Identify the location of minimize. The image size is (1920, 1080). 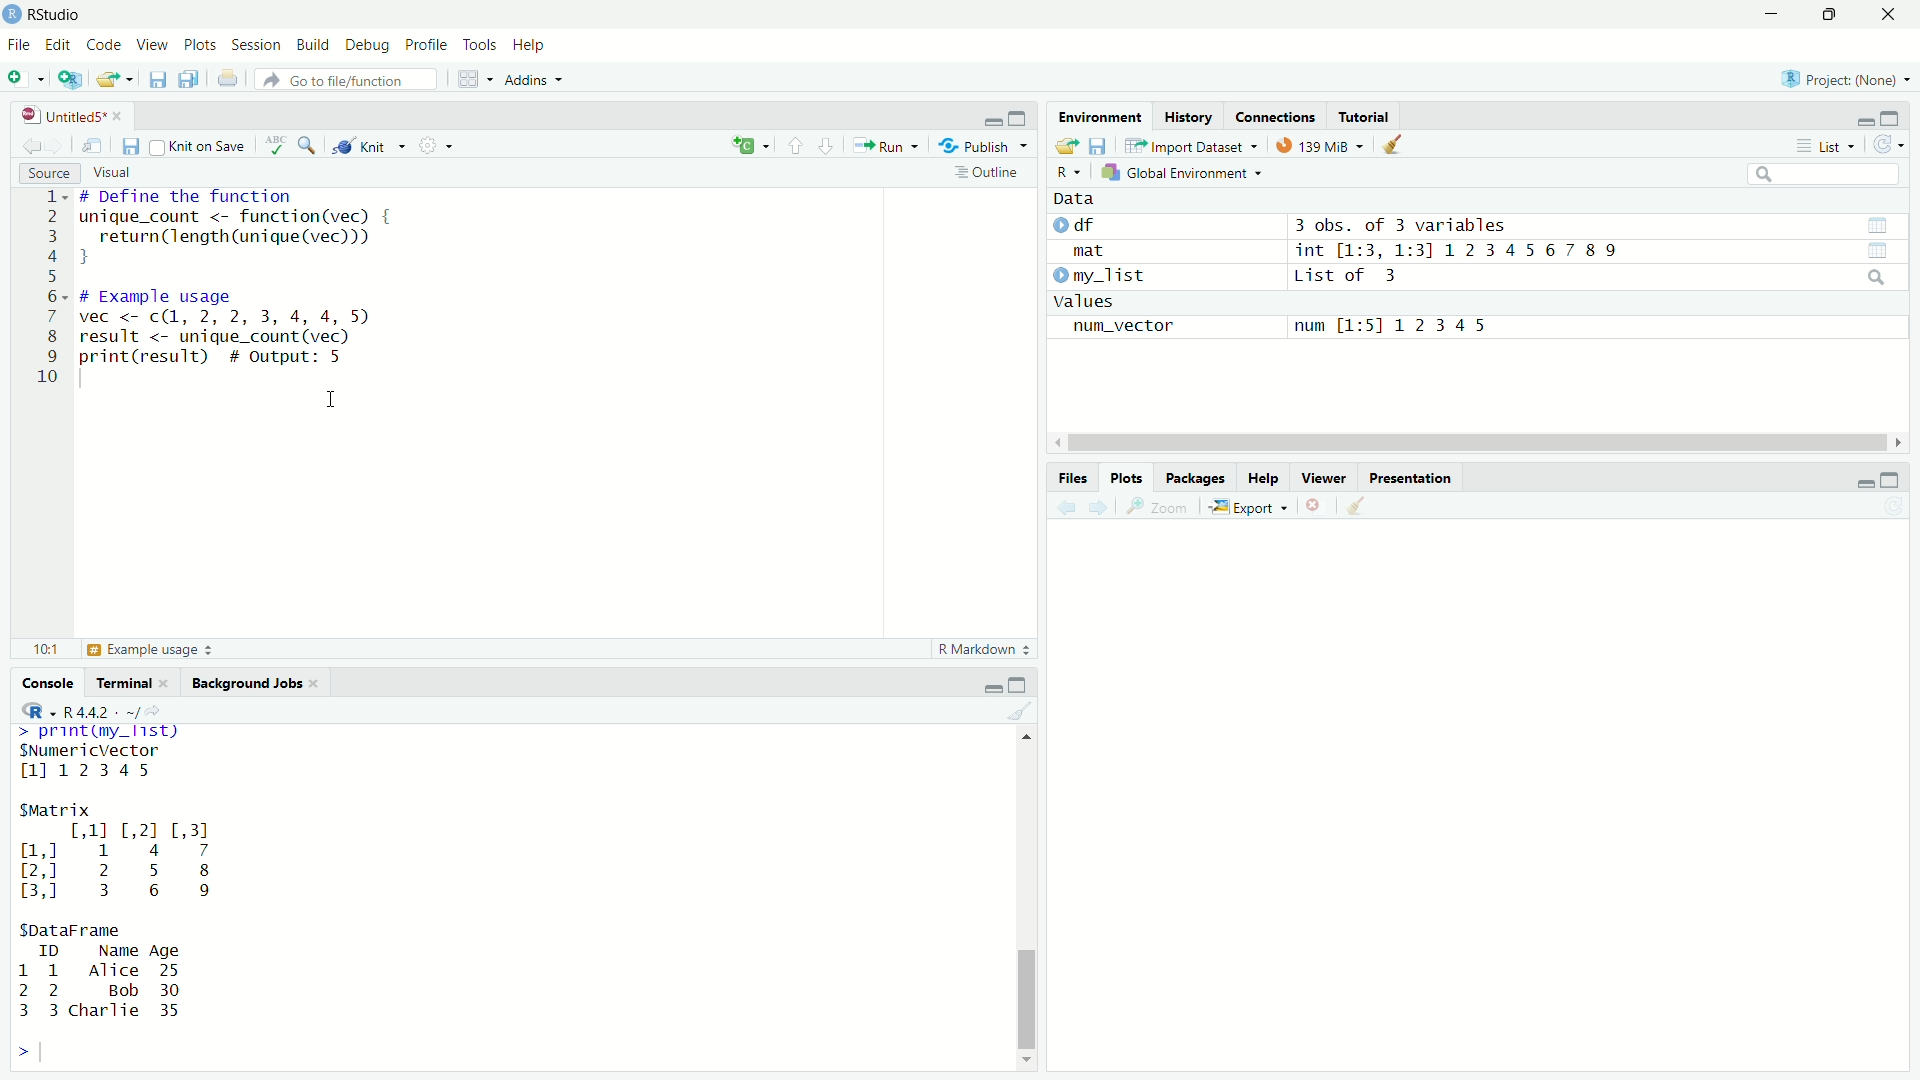
(992, 689).